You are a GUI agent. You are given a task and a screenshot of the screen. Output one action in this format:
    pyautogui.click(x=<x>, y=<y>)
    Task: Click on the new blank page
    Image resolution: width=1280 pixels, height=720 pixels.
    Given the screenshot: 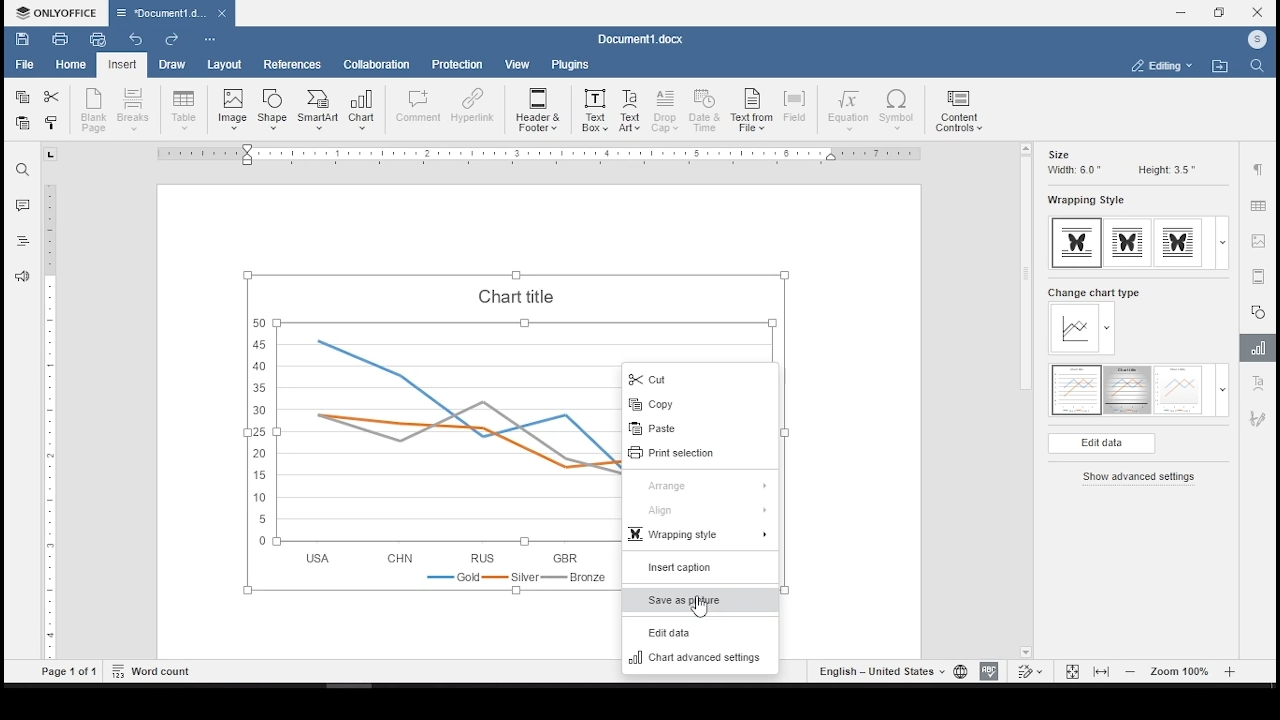 What is the action you would take?
    pyautogui.click(x=95, y=110)
    